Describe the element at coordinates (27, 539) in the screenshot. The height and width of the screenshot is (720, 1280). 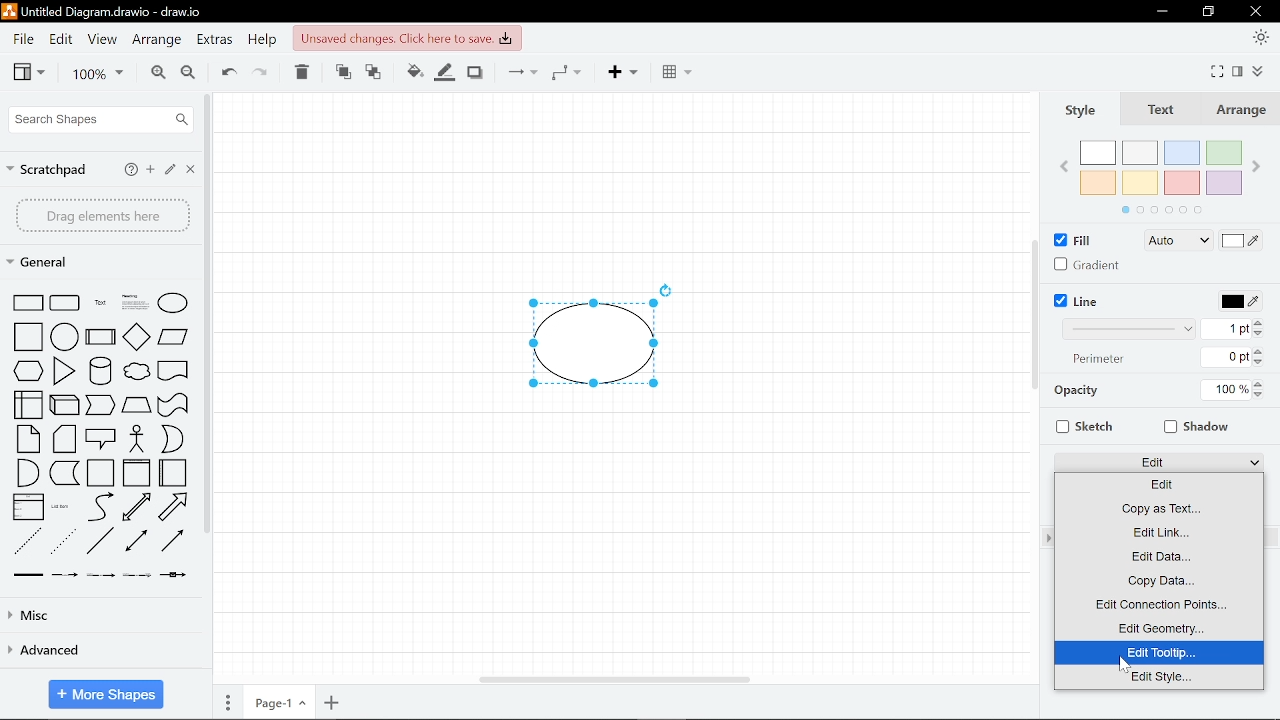
I see `dashed line` at that location.